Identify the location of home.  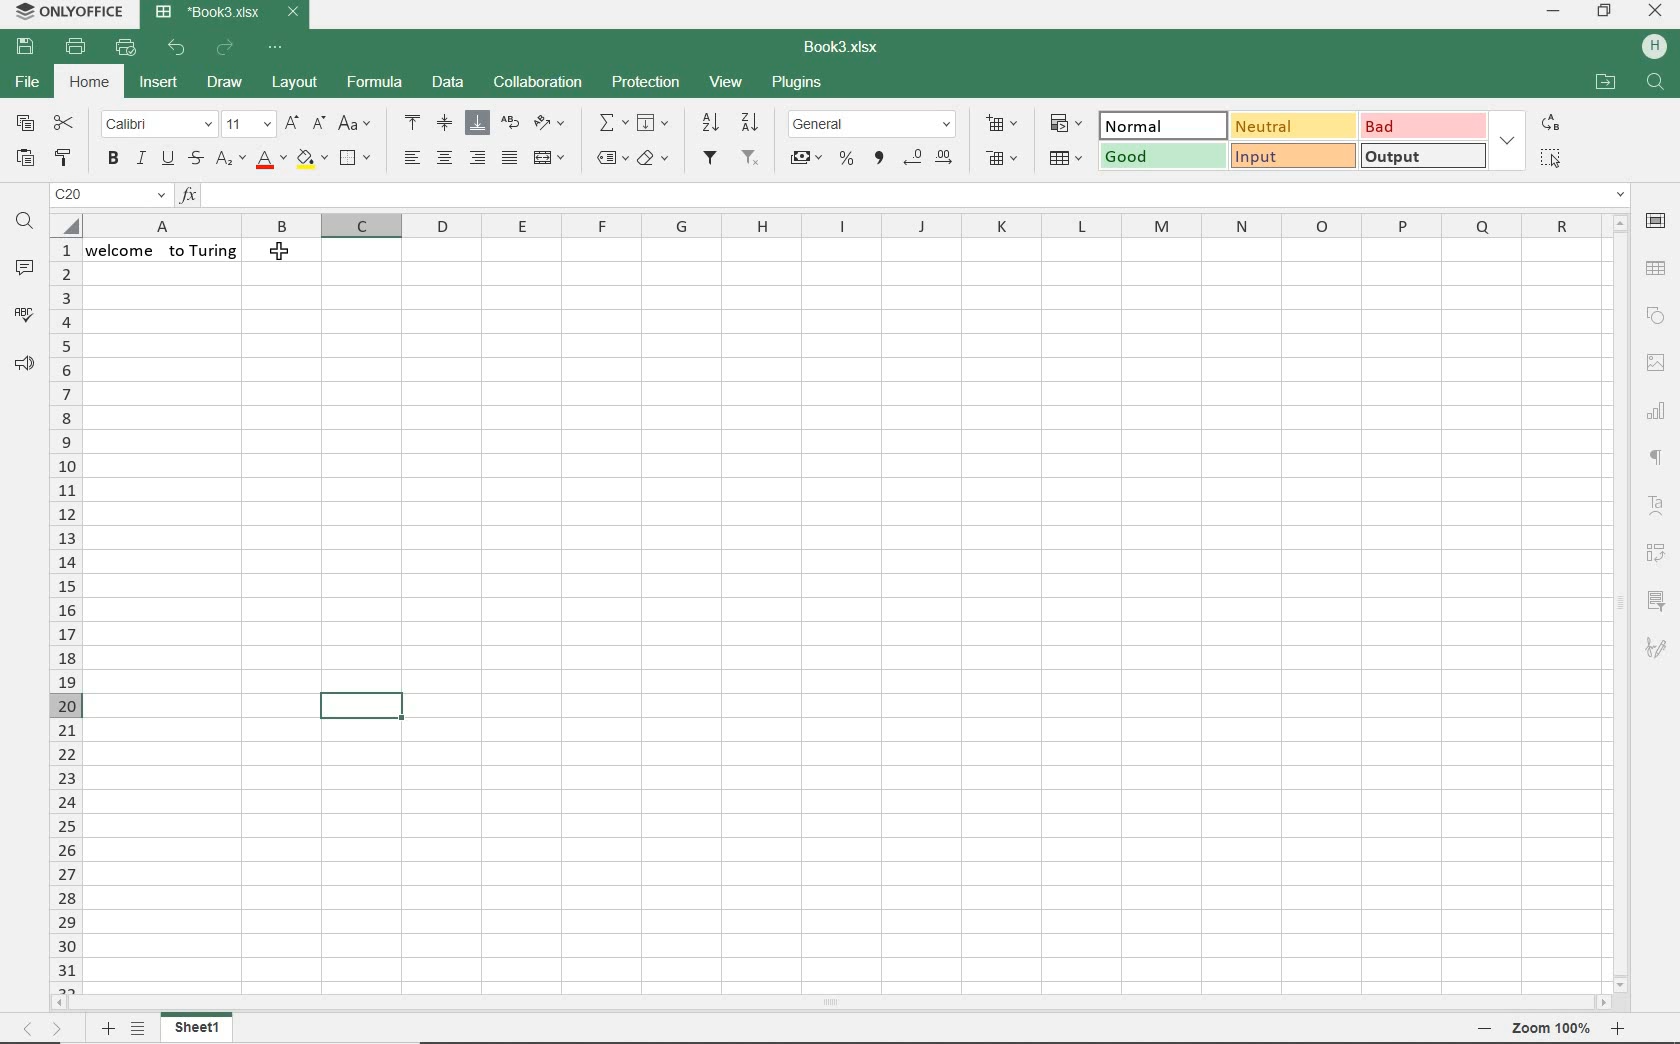
(89, 84).